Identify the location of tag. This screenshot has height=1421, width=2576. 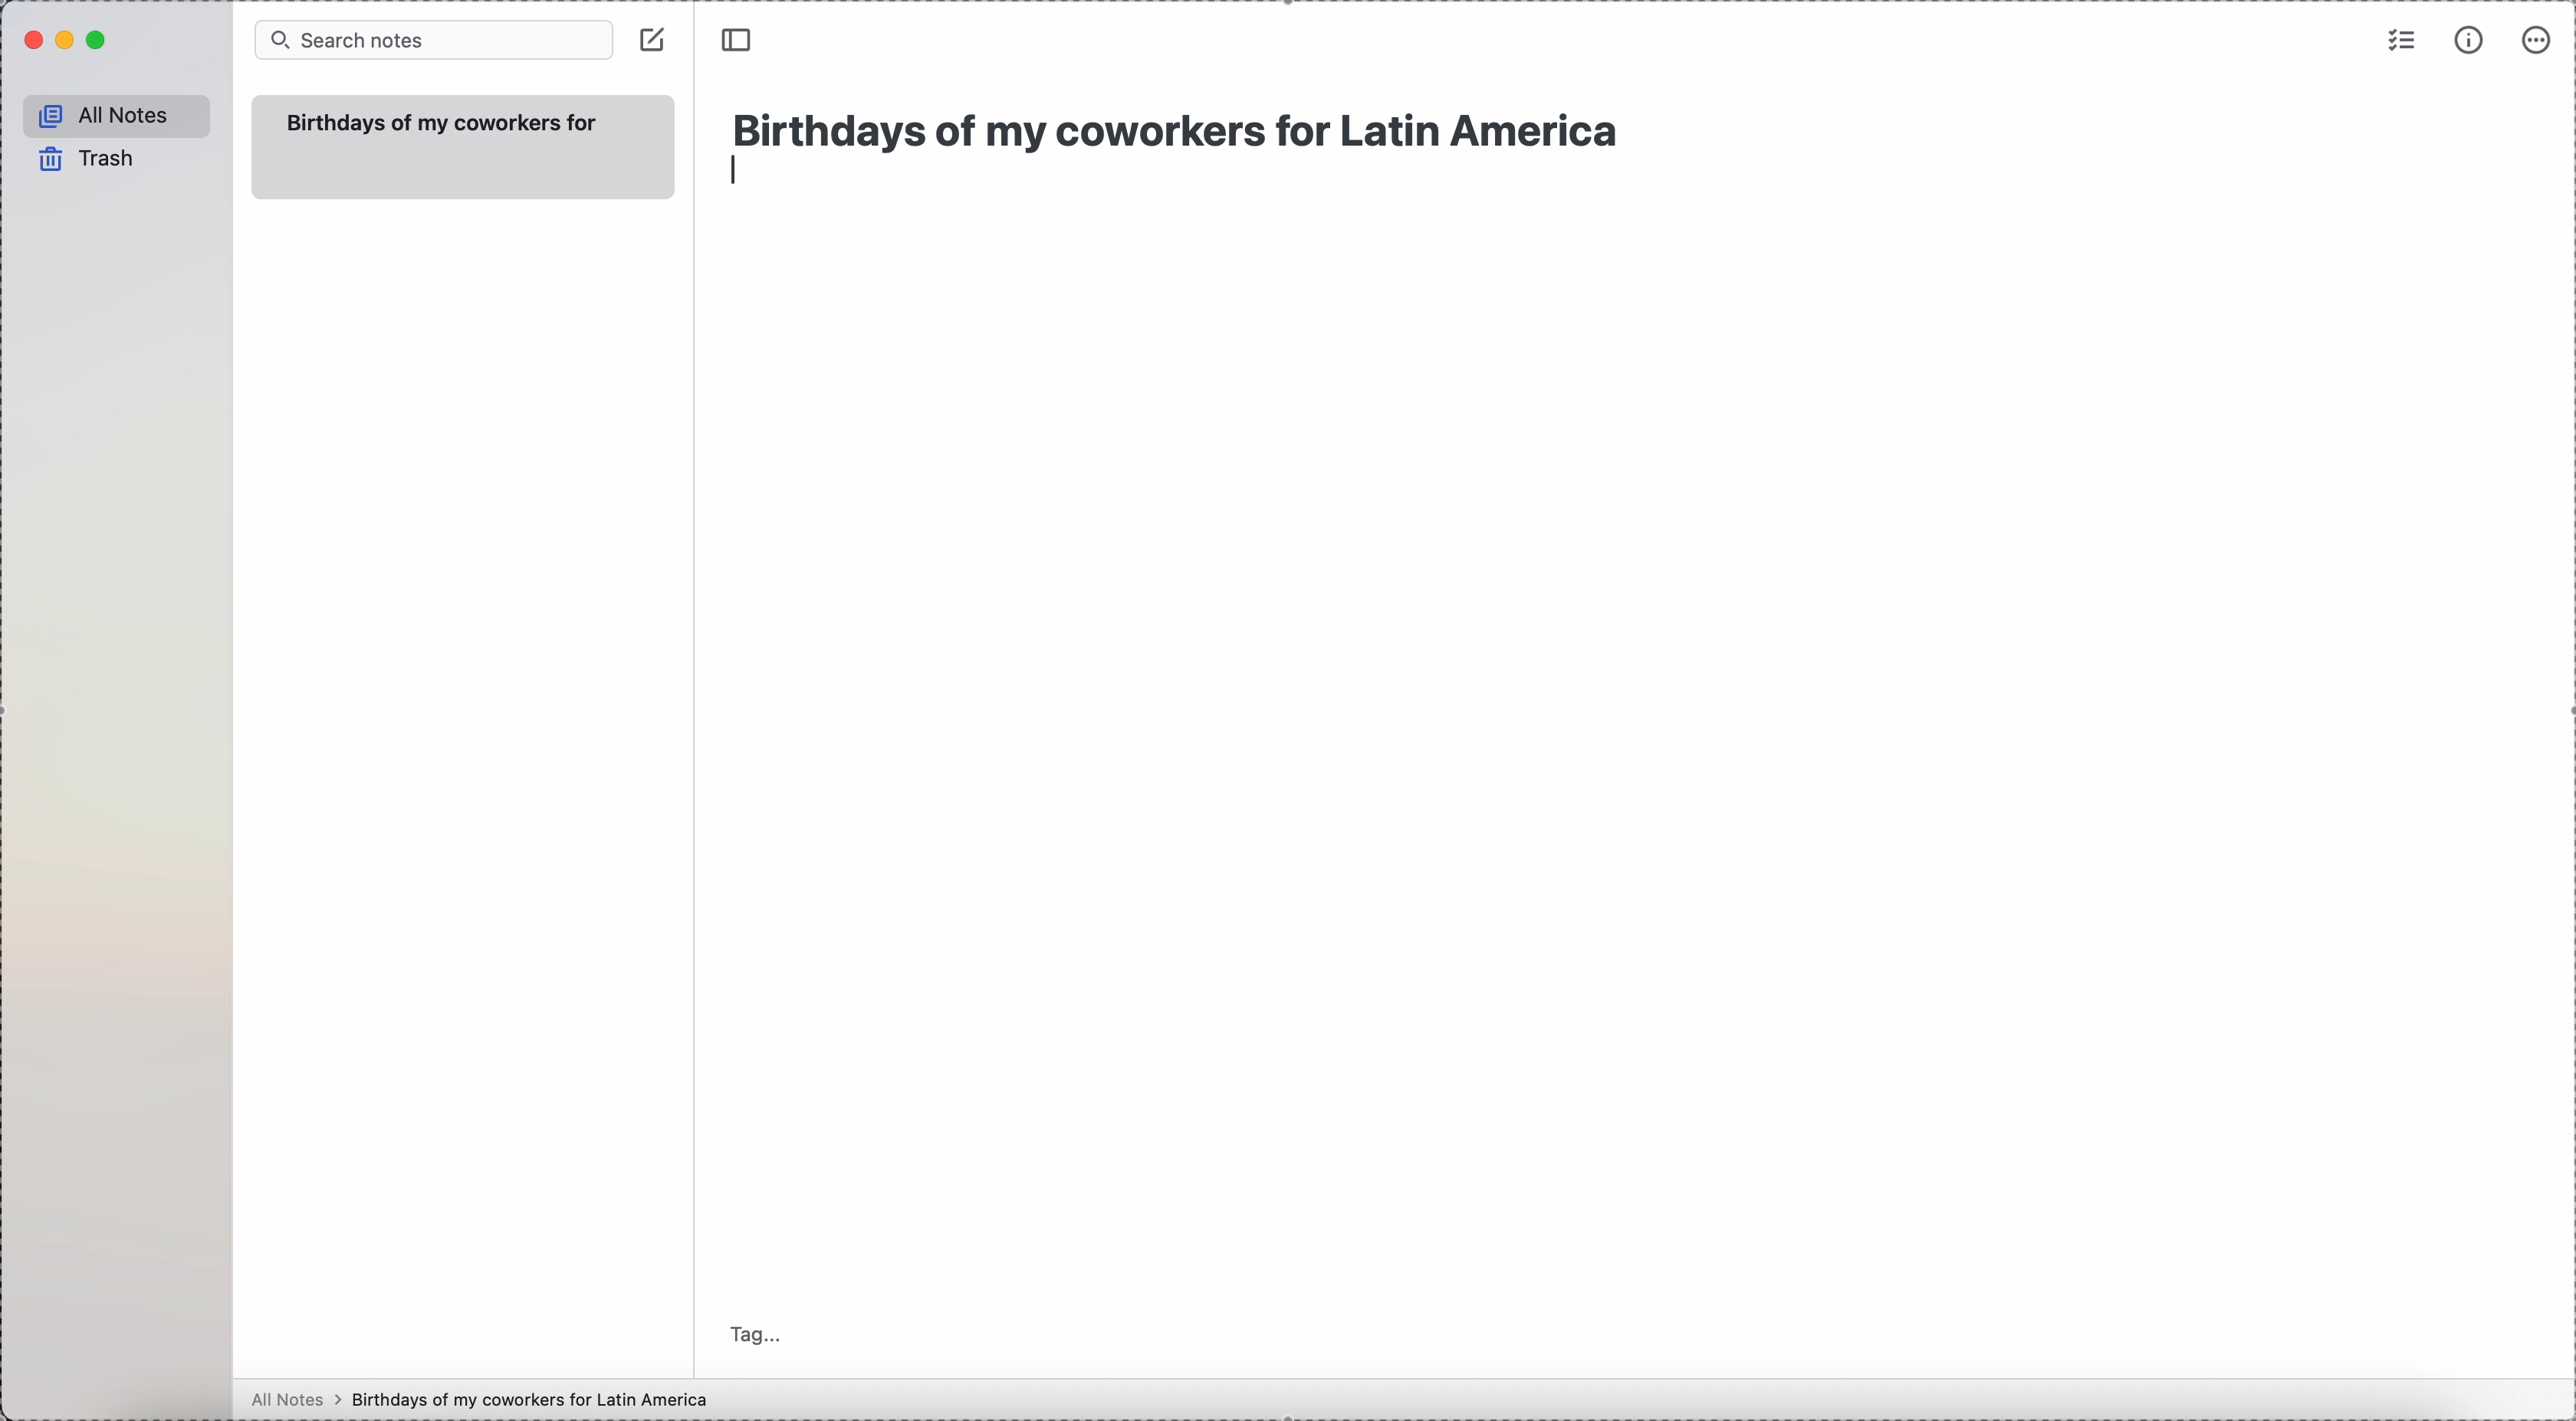
(757, 1333).